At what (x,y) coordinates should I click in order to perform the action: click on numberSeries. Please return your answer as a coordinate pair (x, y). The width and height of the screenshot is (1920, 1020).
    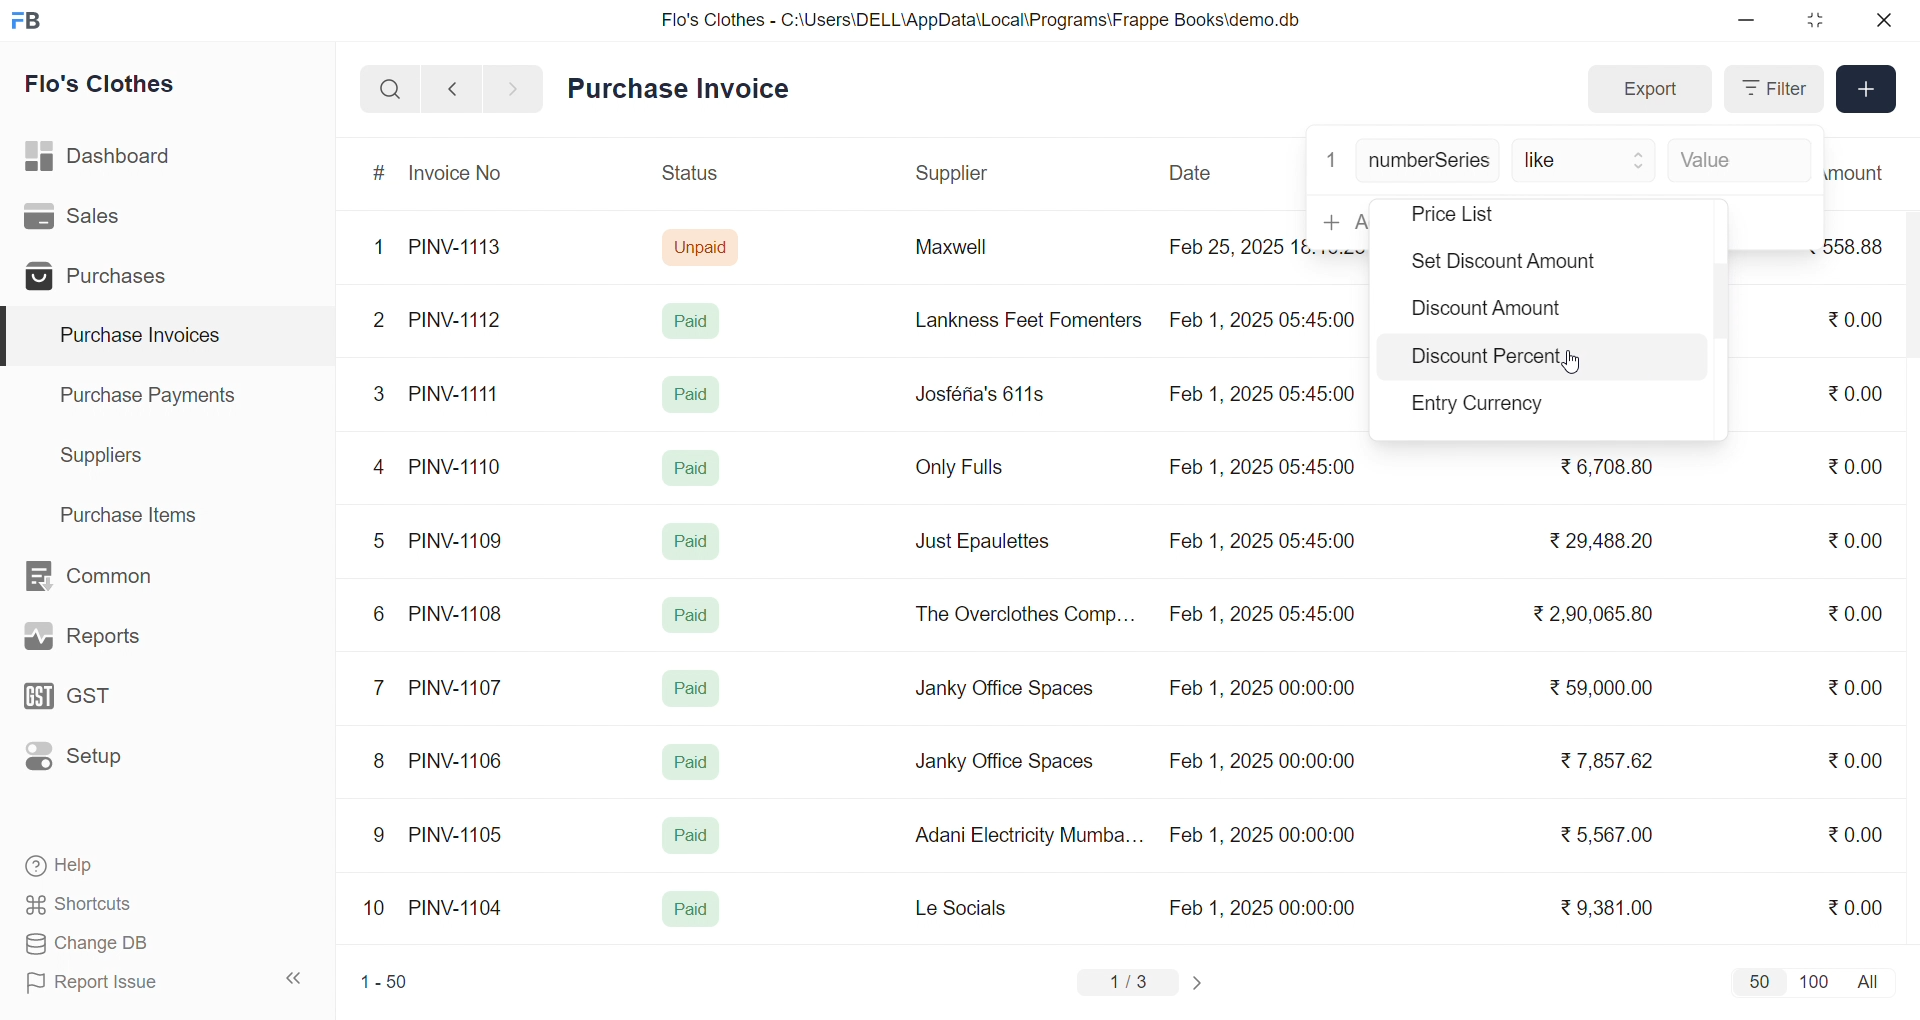
    Looking at the image, I should click on (1429, 162).